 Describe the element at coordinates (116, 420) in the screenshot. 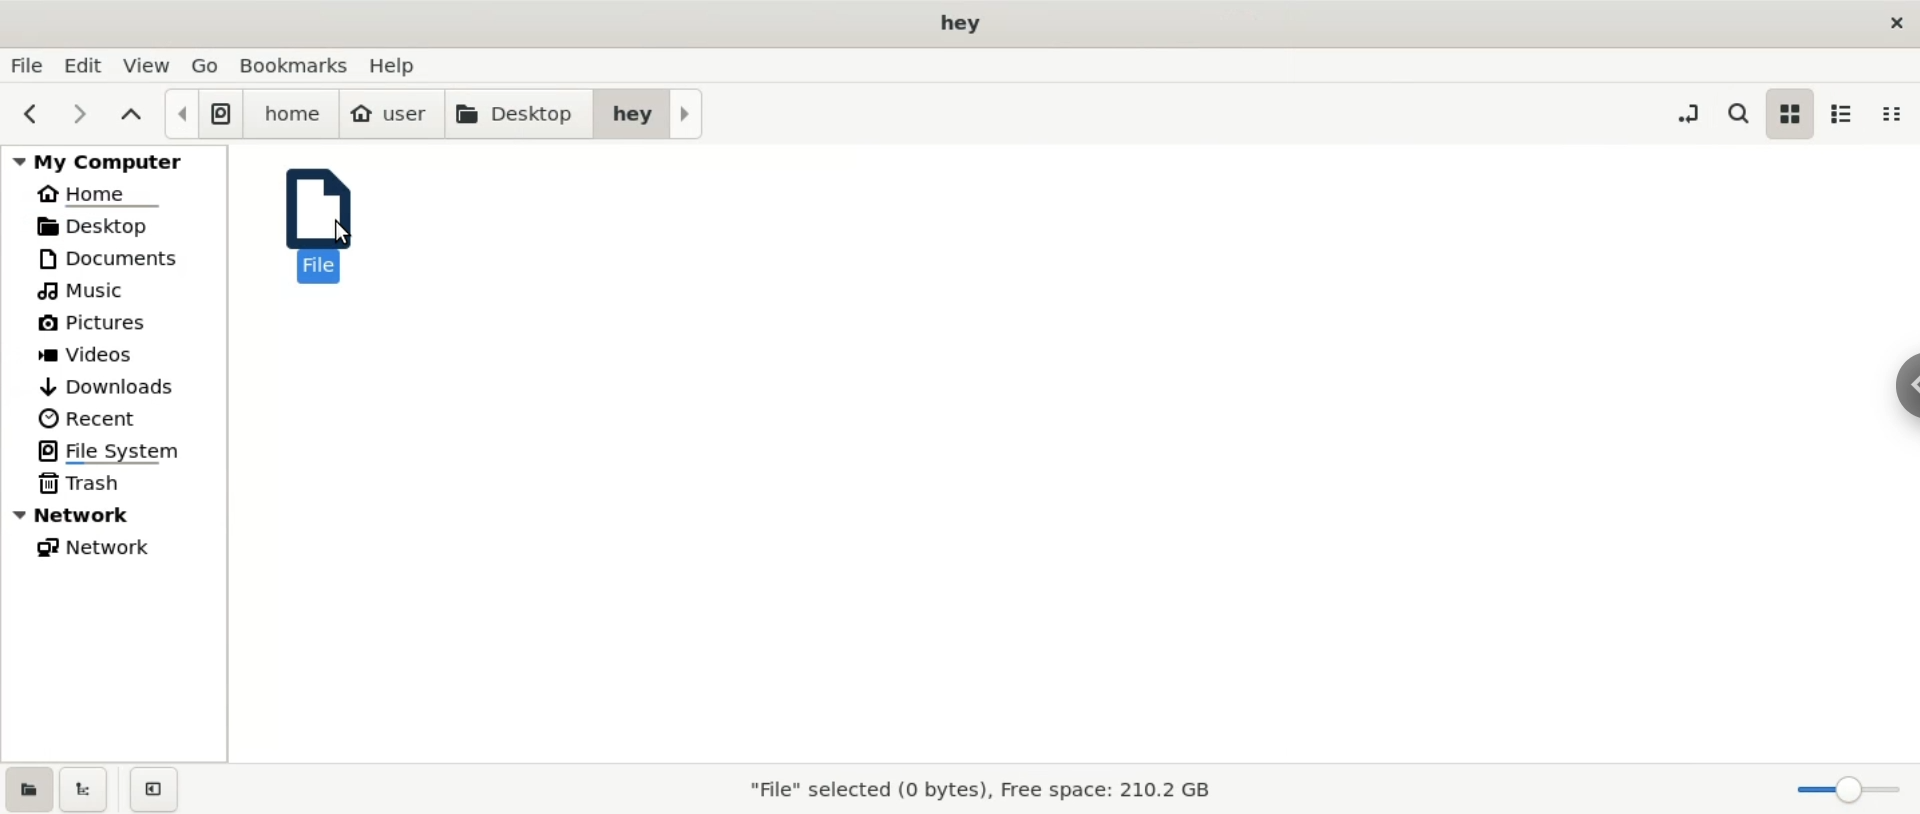

I see `recent` at that location.